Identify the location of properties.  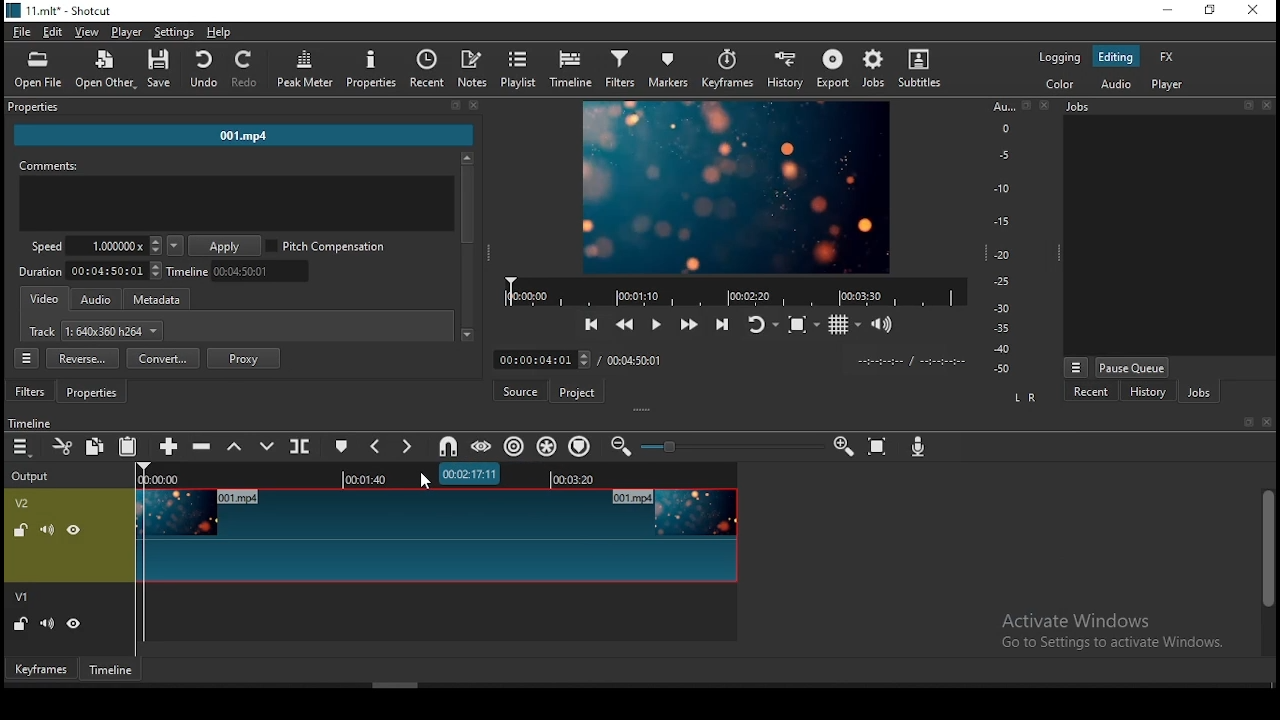
(95, 393).